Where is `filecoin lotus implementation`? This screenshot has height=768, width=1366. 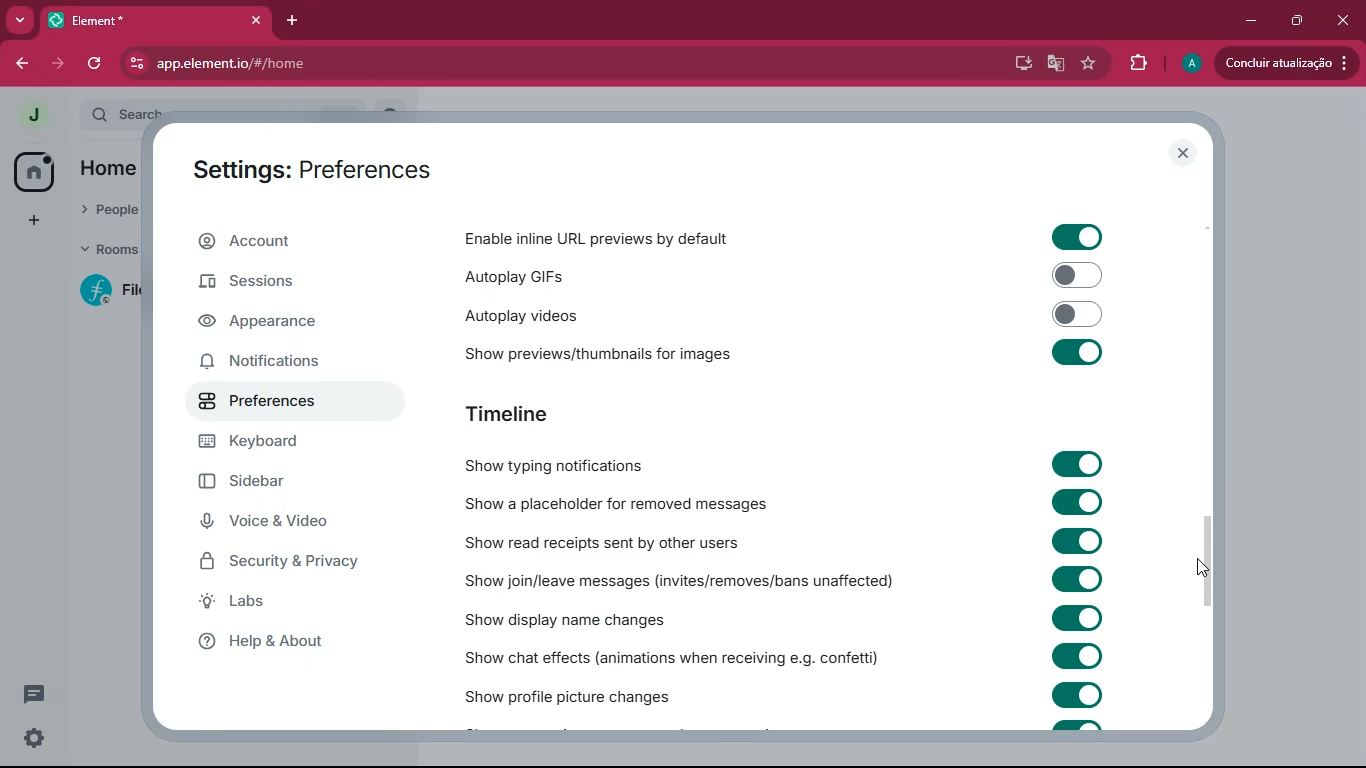 filecoin lotus implementation is located at coordinates (107, 290).